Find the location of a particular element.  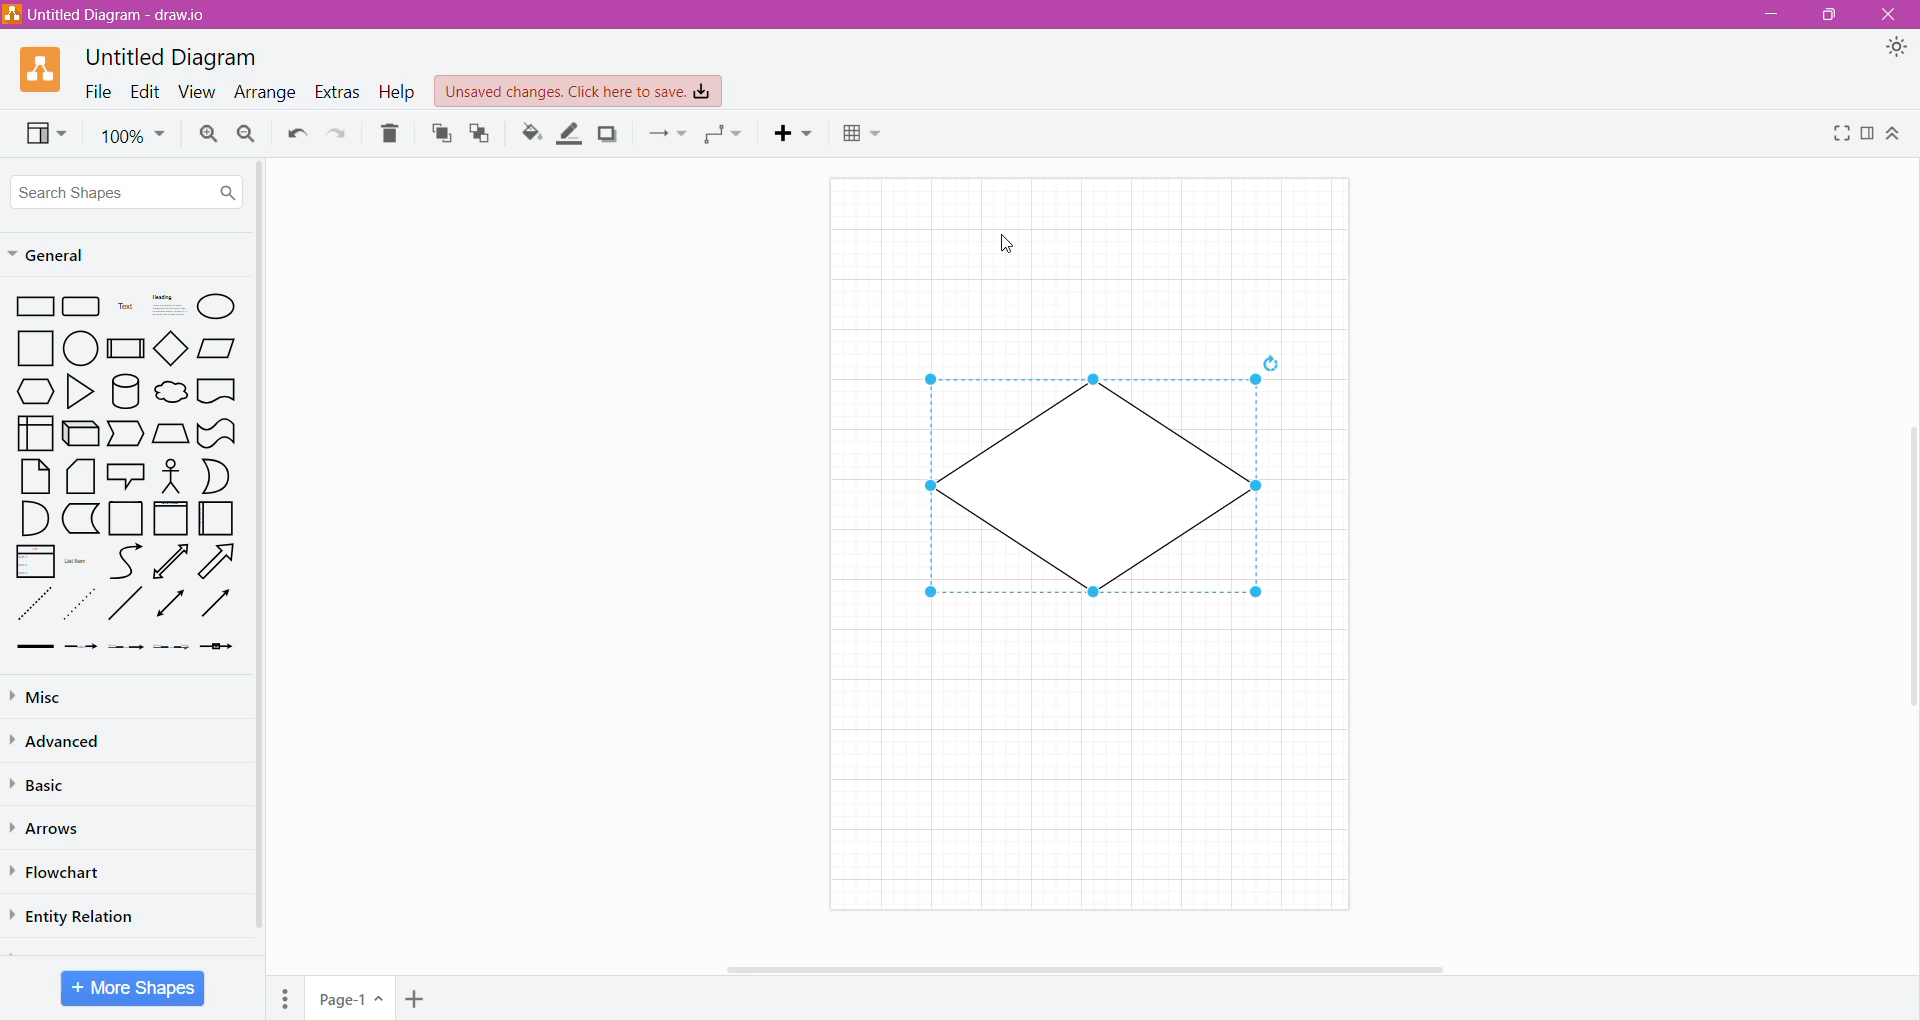

Connector with Icon Symbol is located at coordinates (222, 648).